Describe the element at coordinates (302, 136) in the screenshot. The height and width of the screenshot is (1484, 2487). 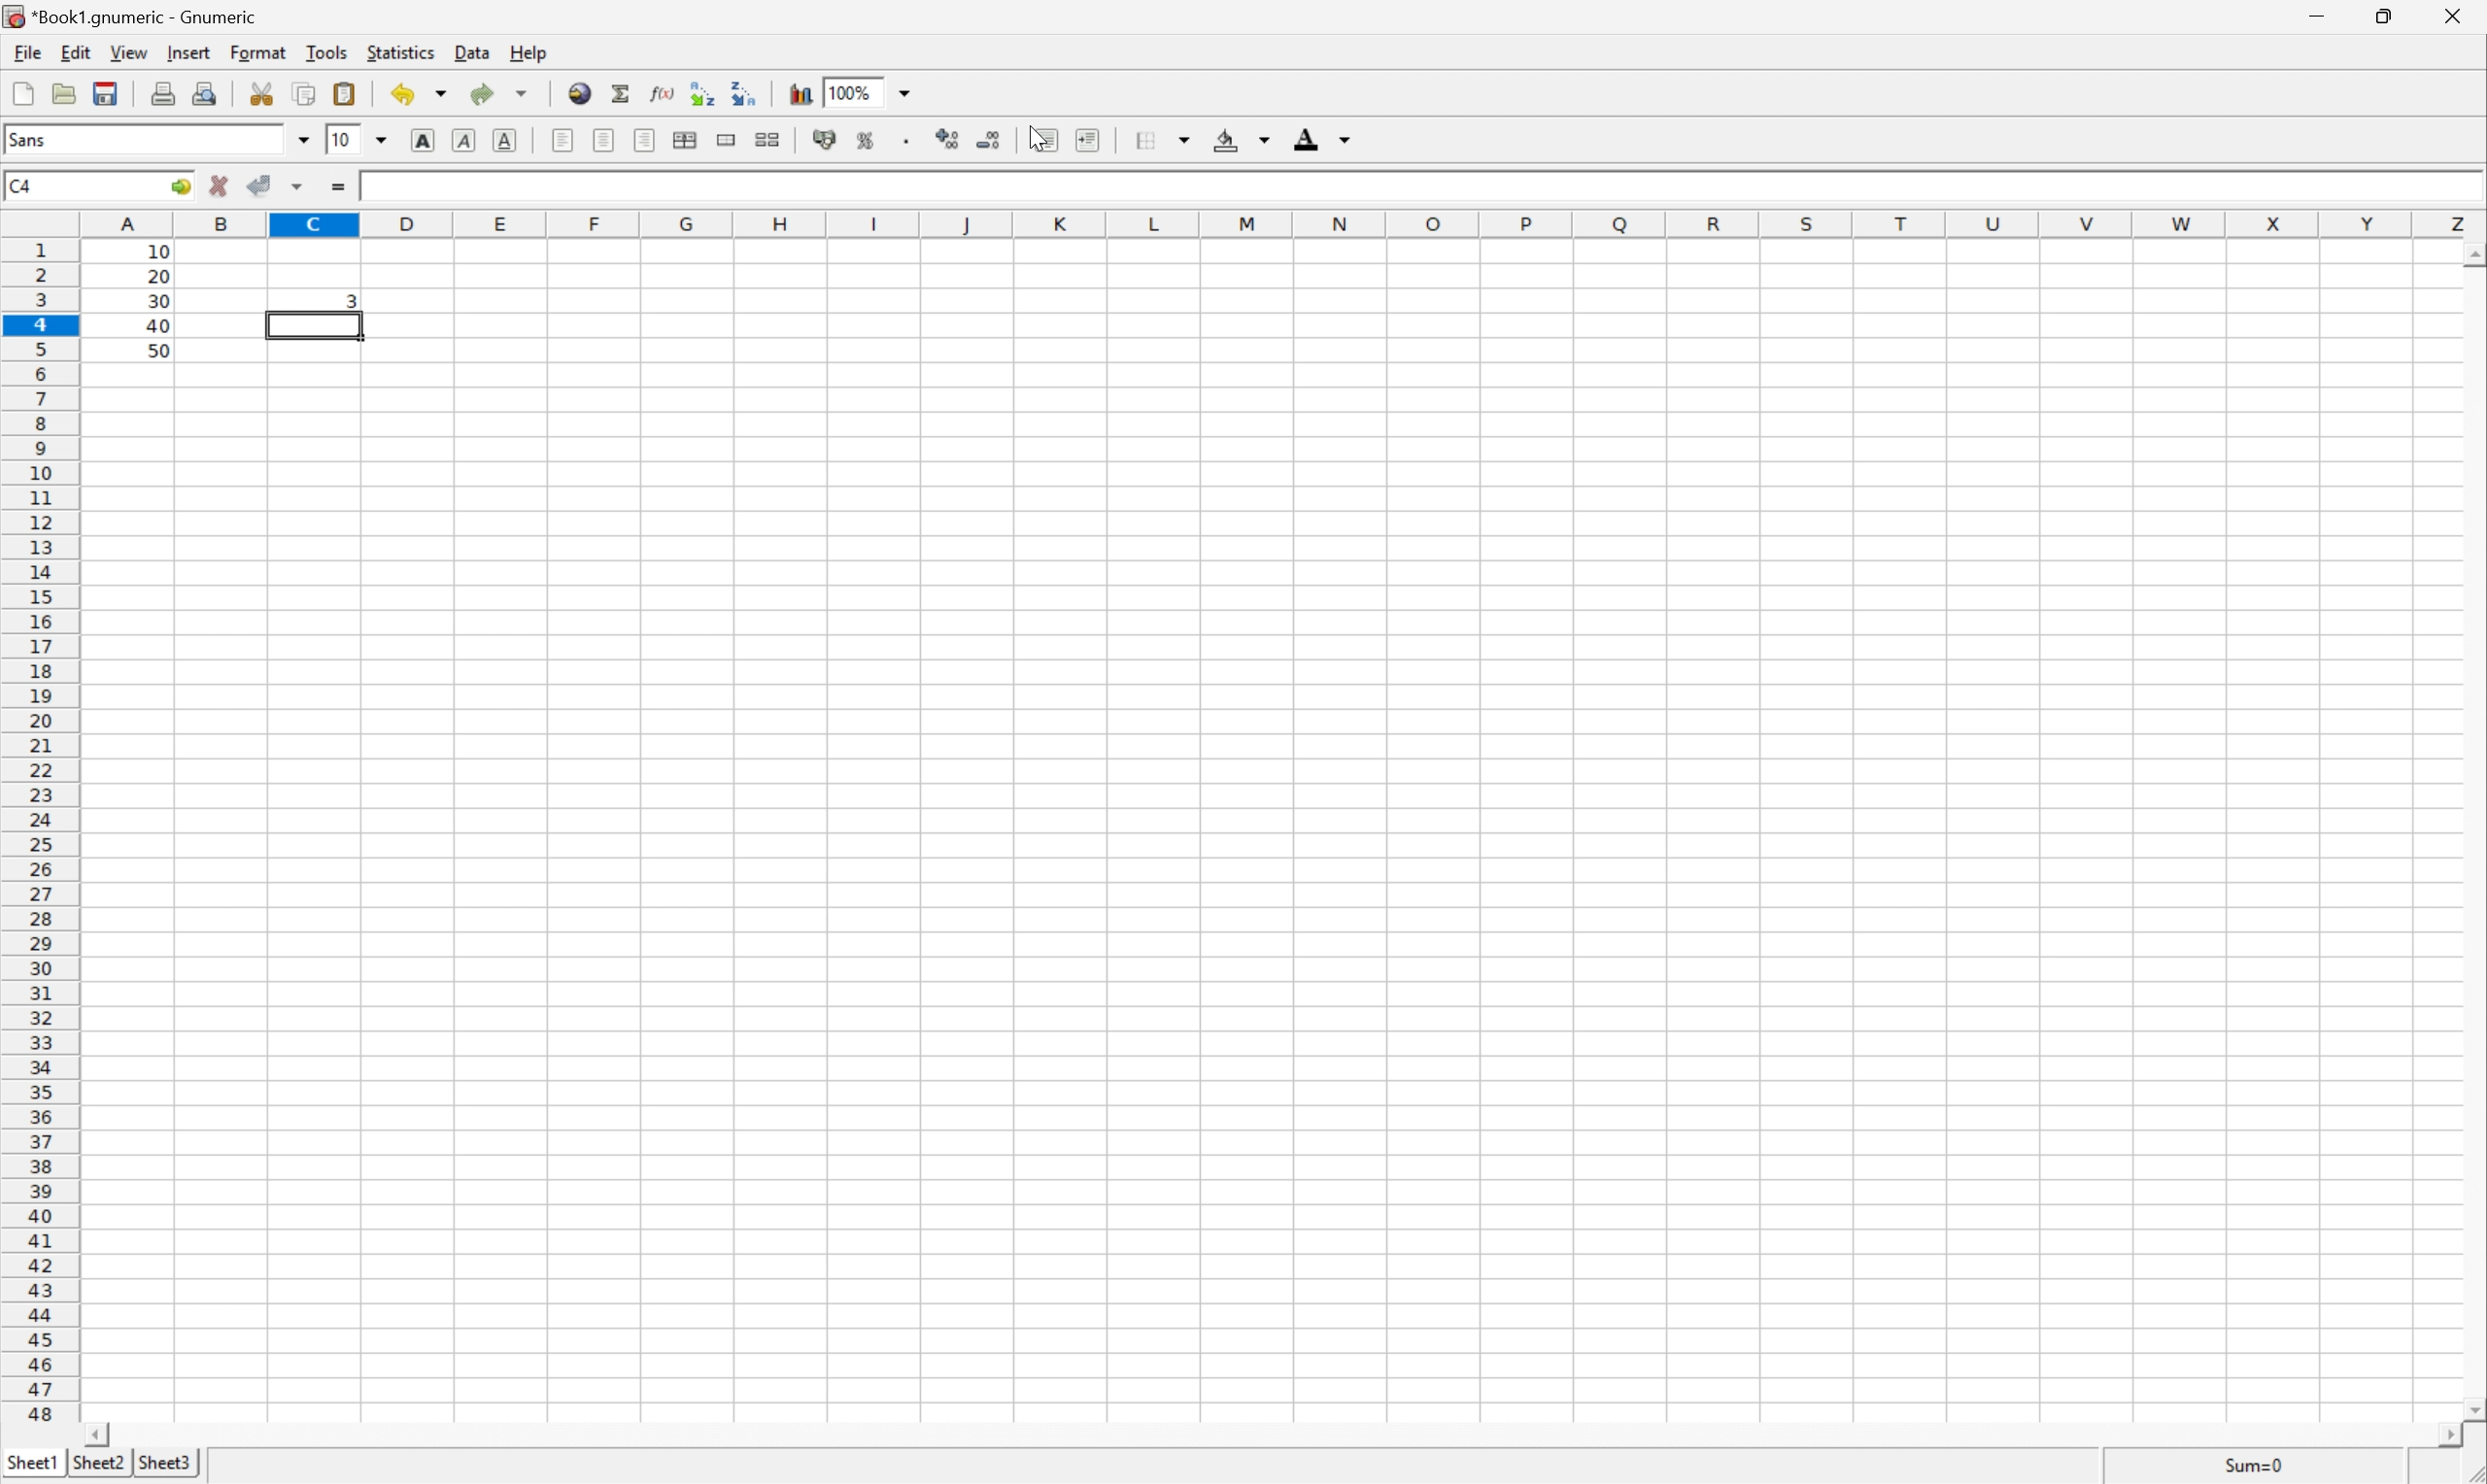
I see ` Drop down` at that location.